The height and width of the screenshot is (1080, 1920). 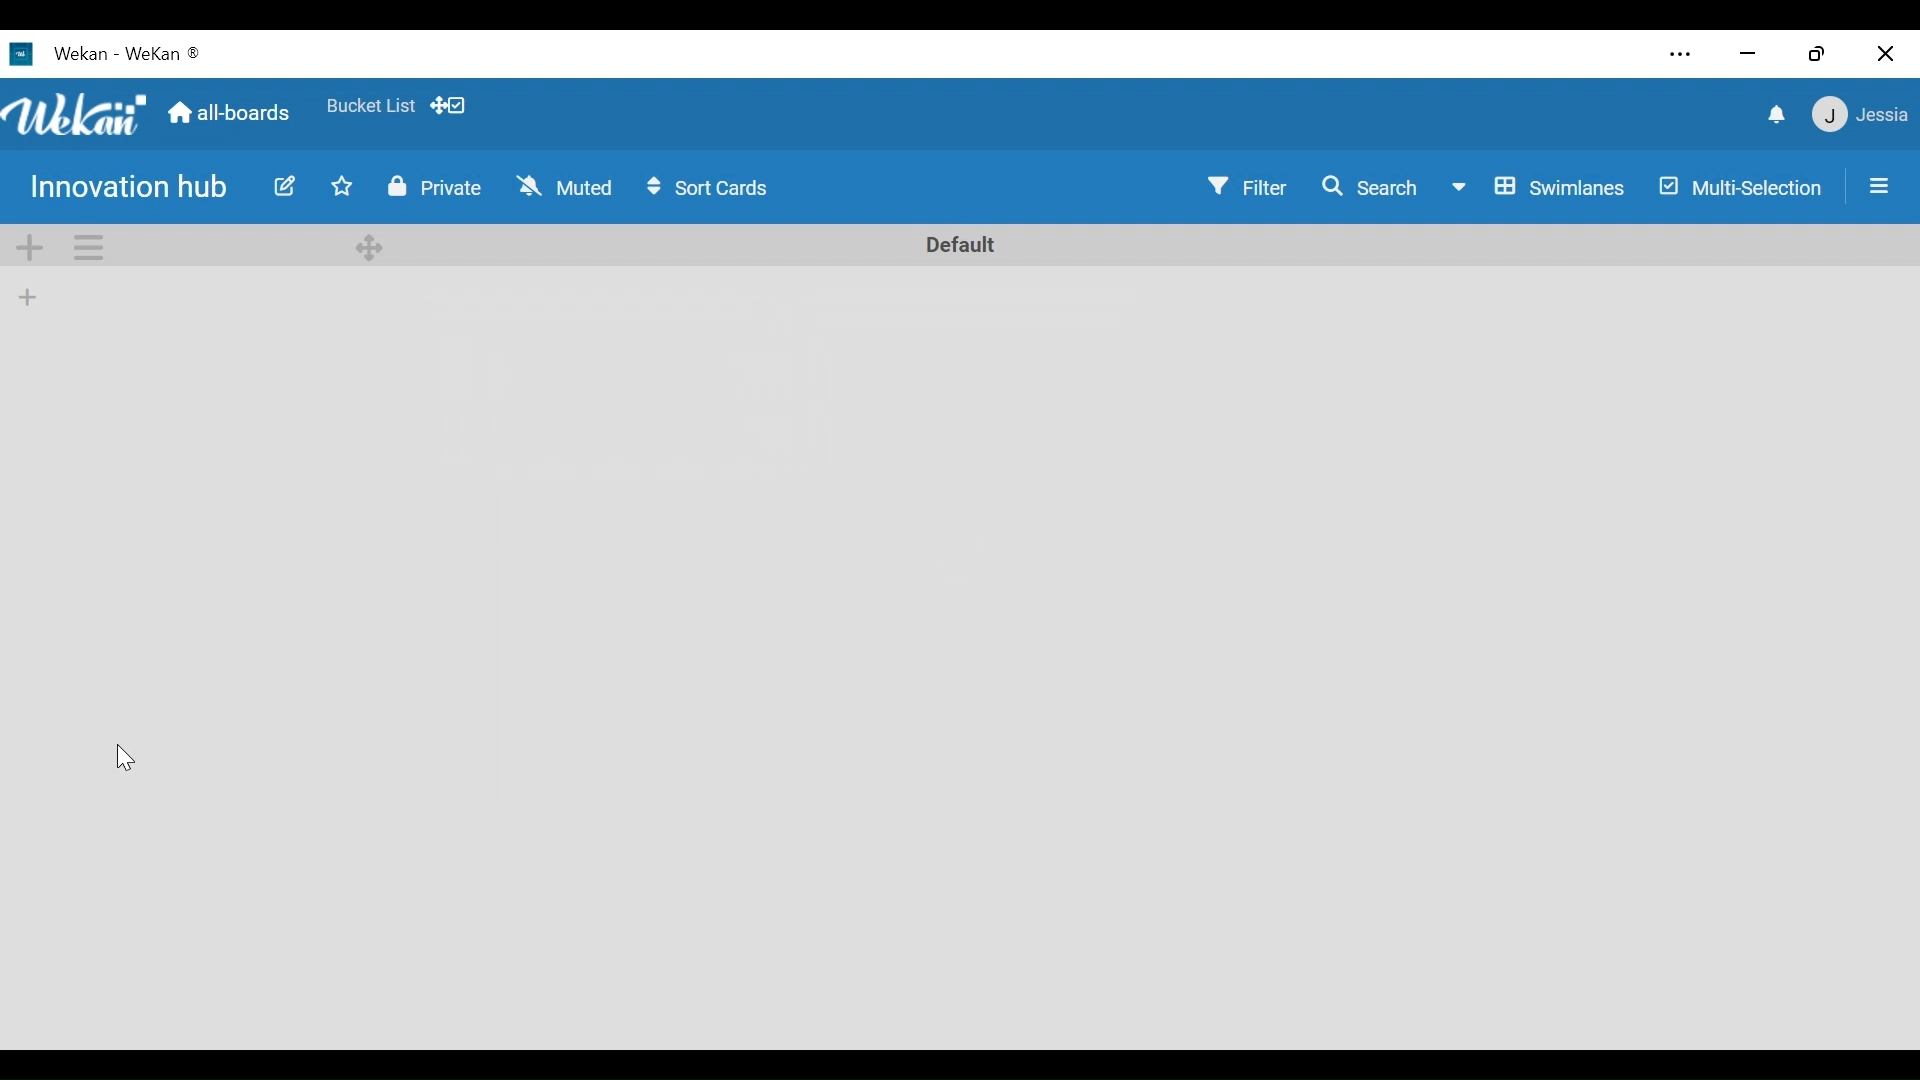 I want to click on Search, so click(x=1371, y=188).